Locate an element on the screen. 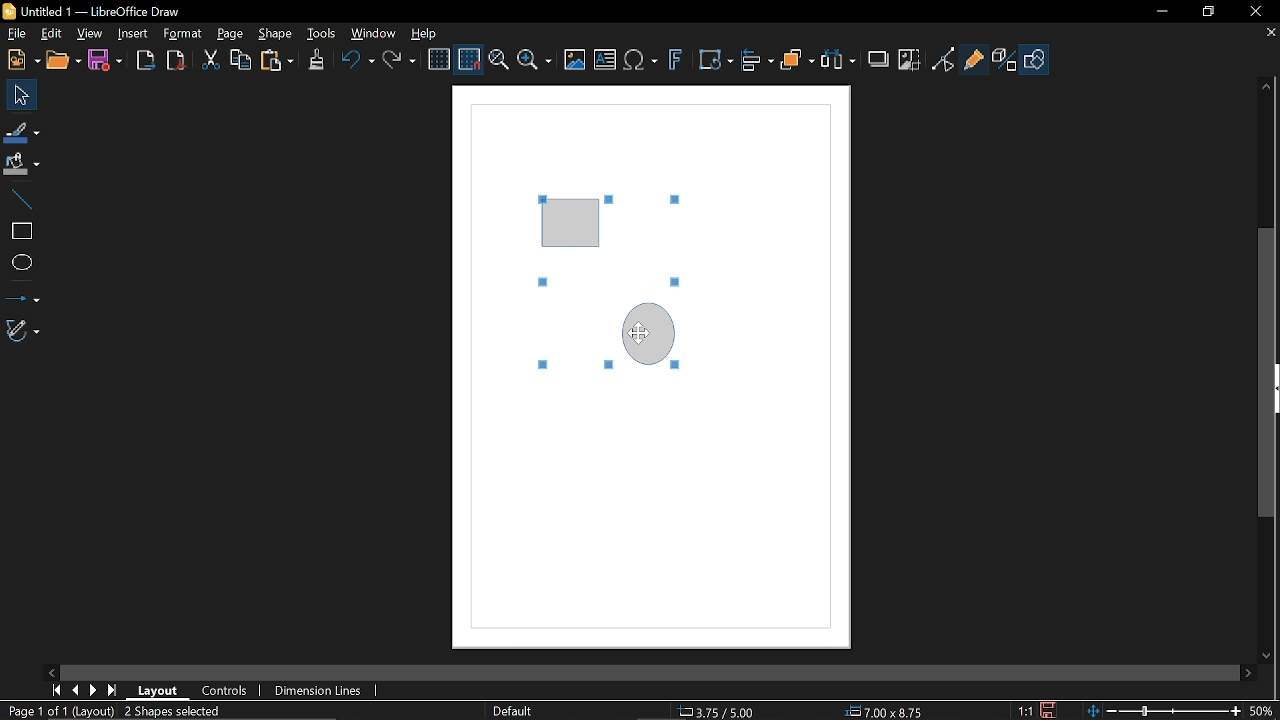  Crop is located at coordinates (909, 61).